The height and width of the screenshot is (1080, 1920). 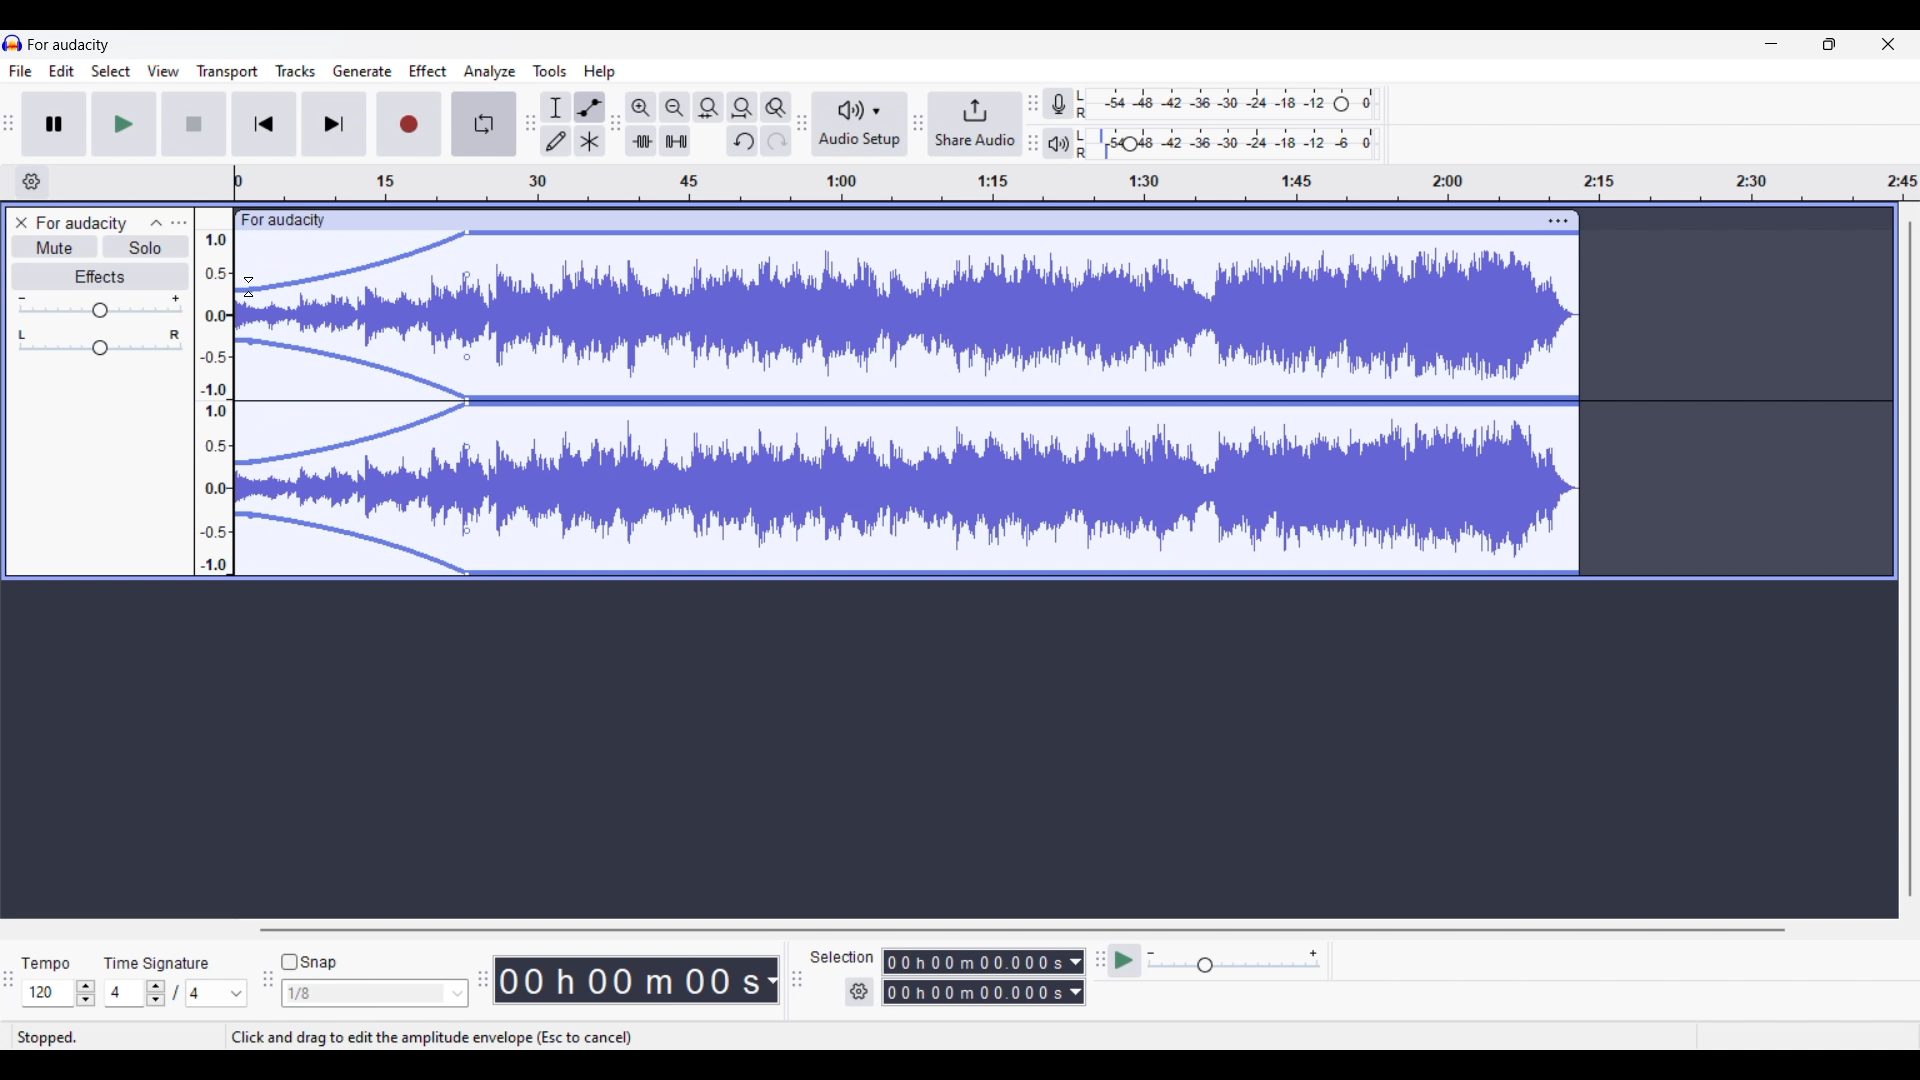 I want to click on Horizontal slide bar, so click(x=1021, y=930).